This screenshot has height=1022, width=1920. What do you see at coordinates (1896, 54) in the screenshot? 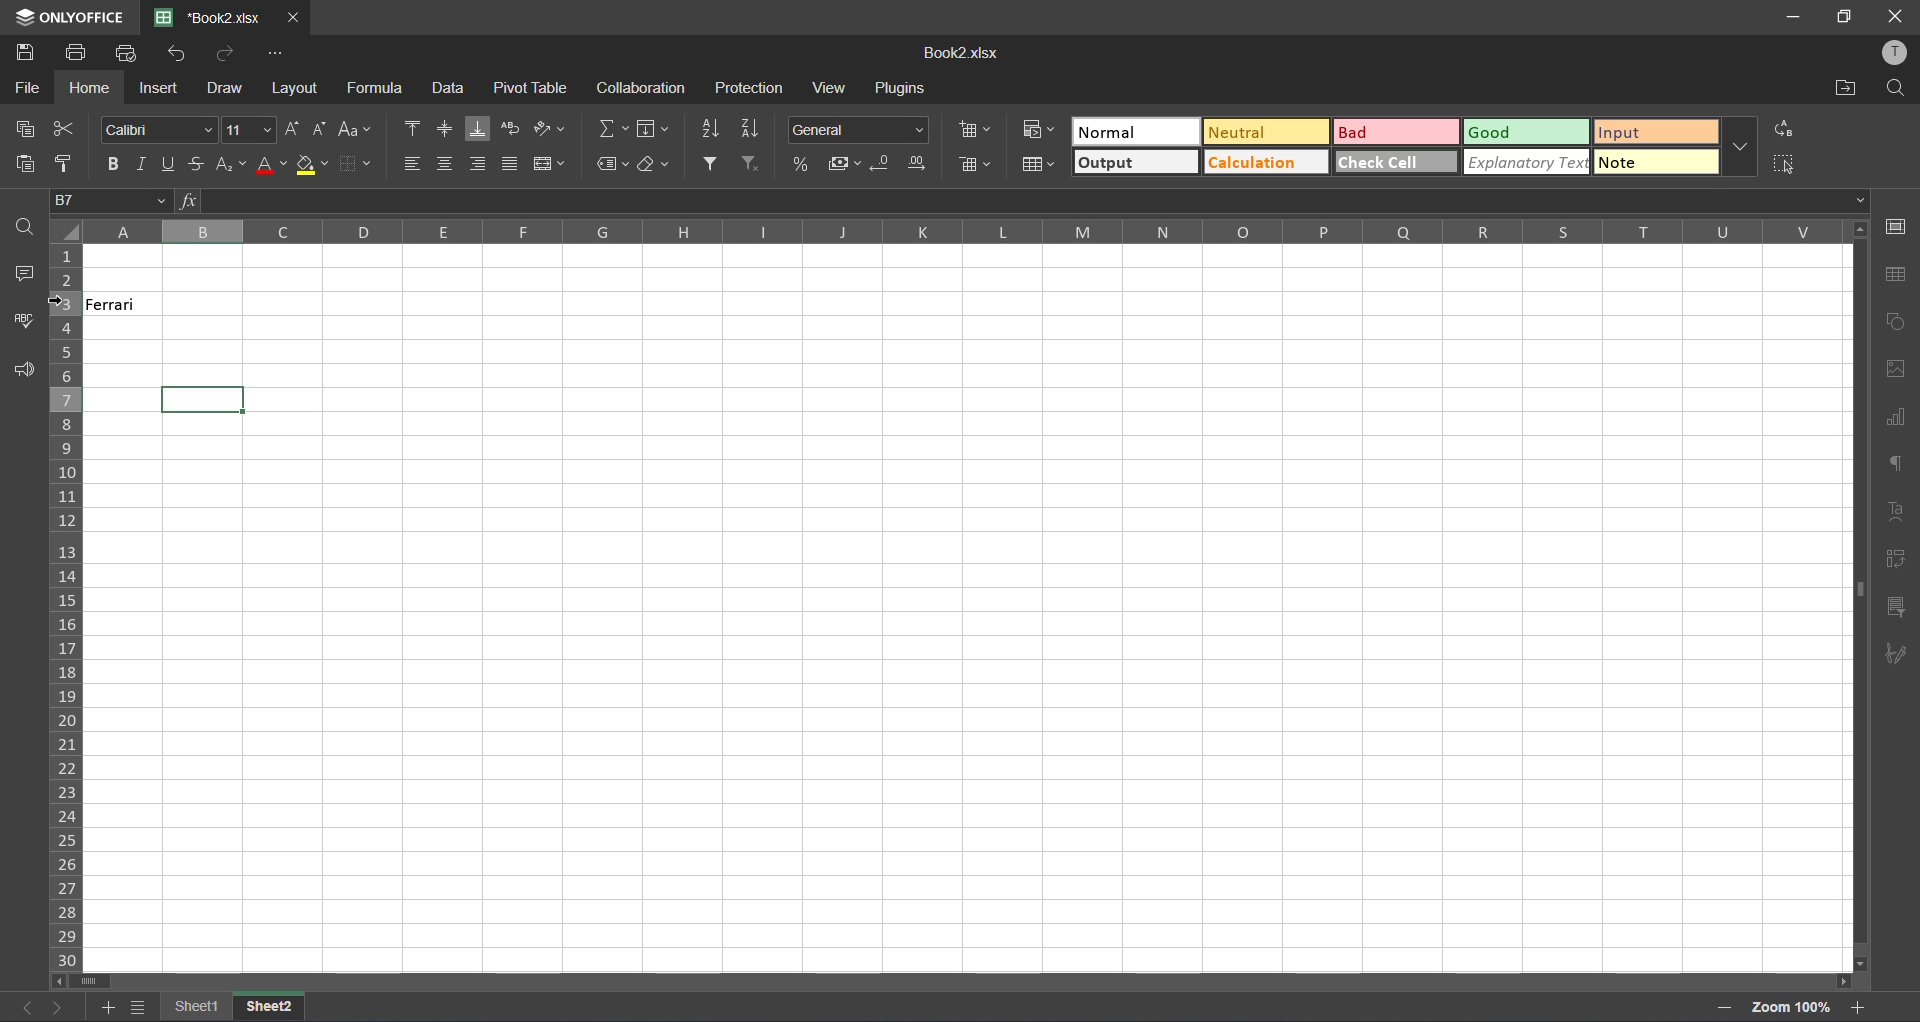
I see `profile` at bounding box center [1896, 54].